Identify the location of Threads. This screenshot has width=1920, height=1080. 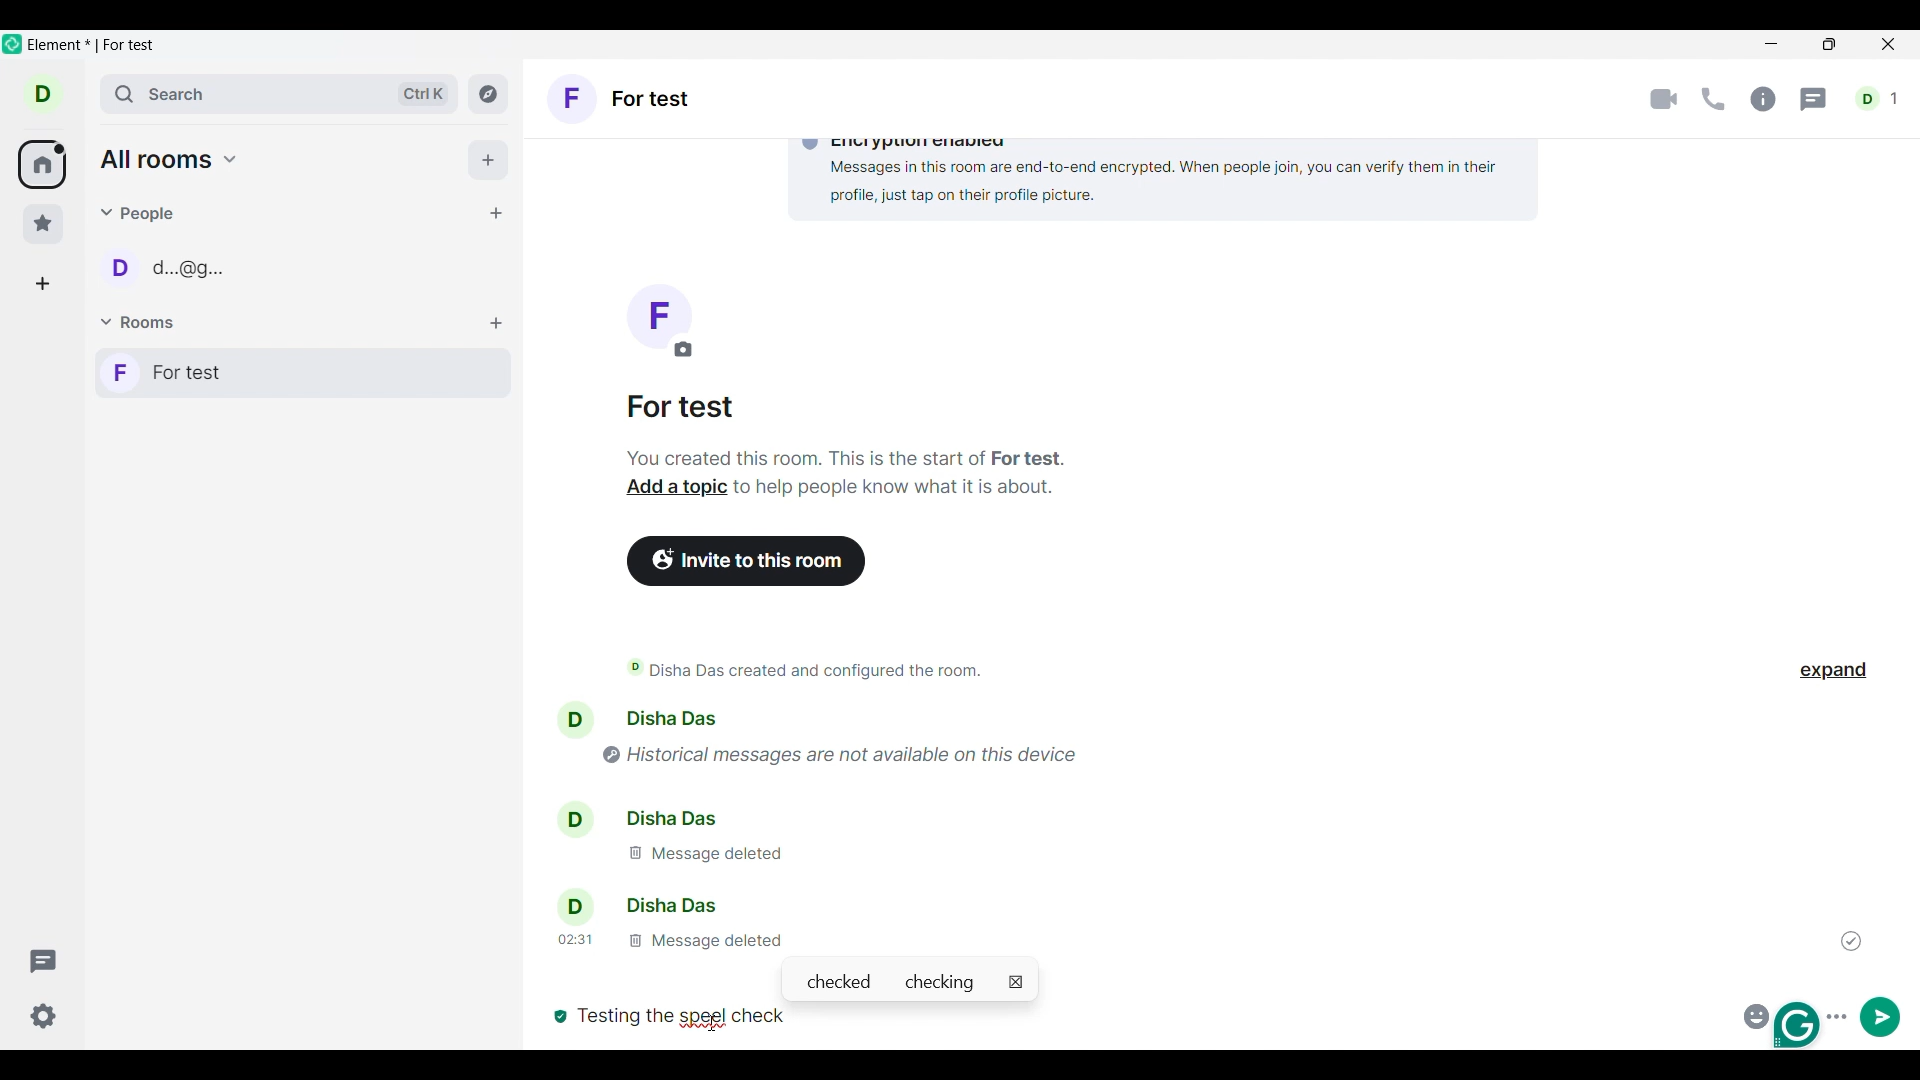
(1815, 100).